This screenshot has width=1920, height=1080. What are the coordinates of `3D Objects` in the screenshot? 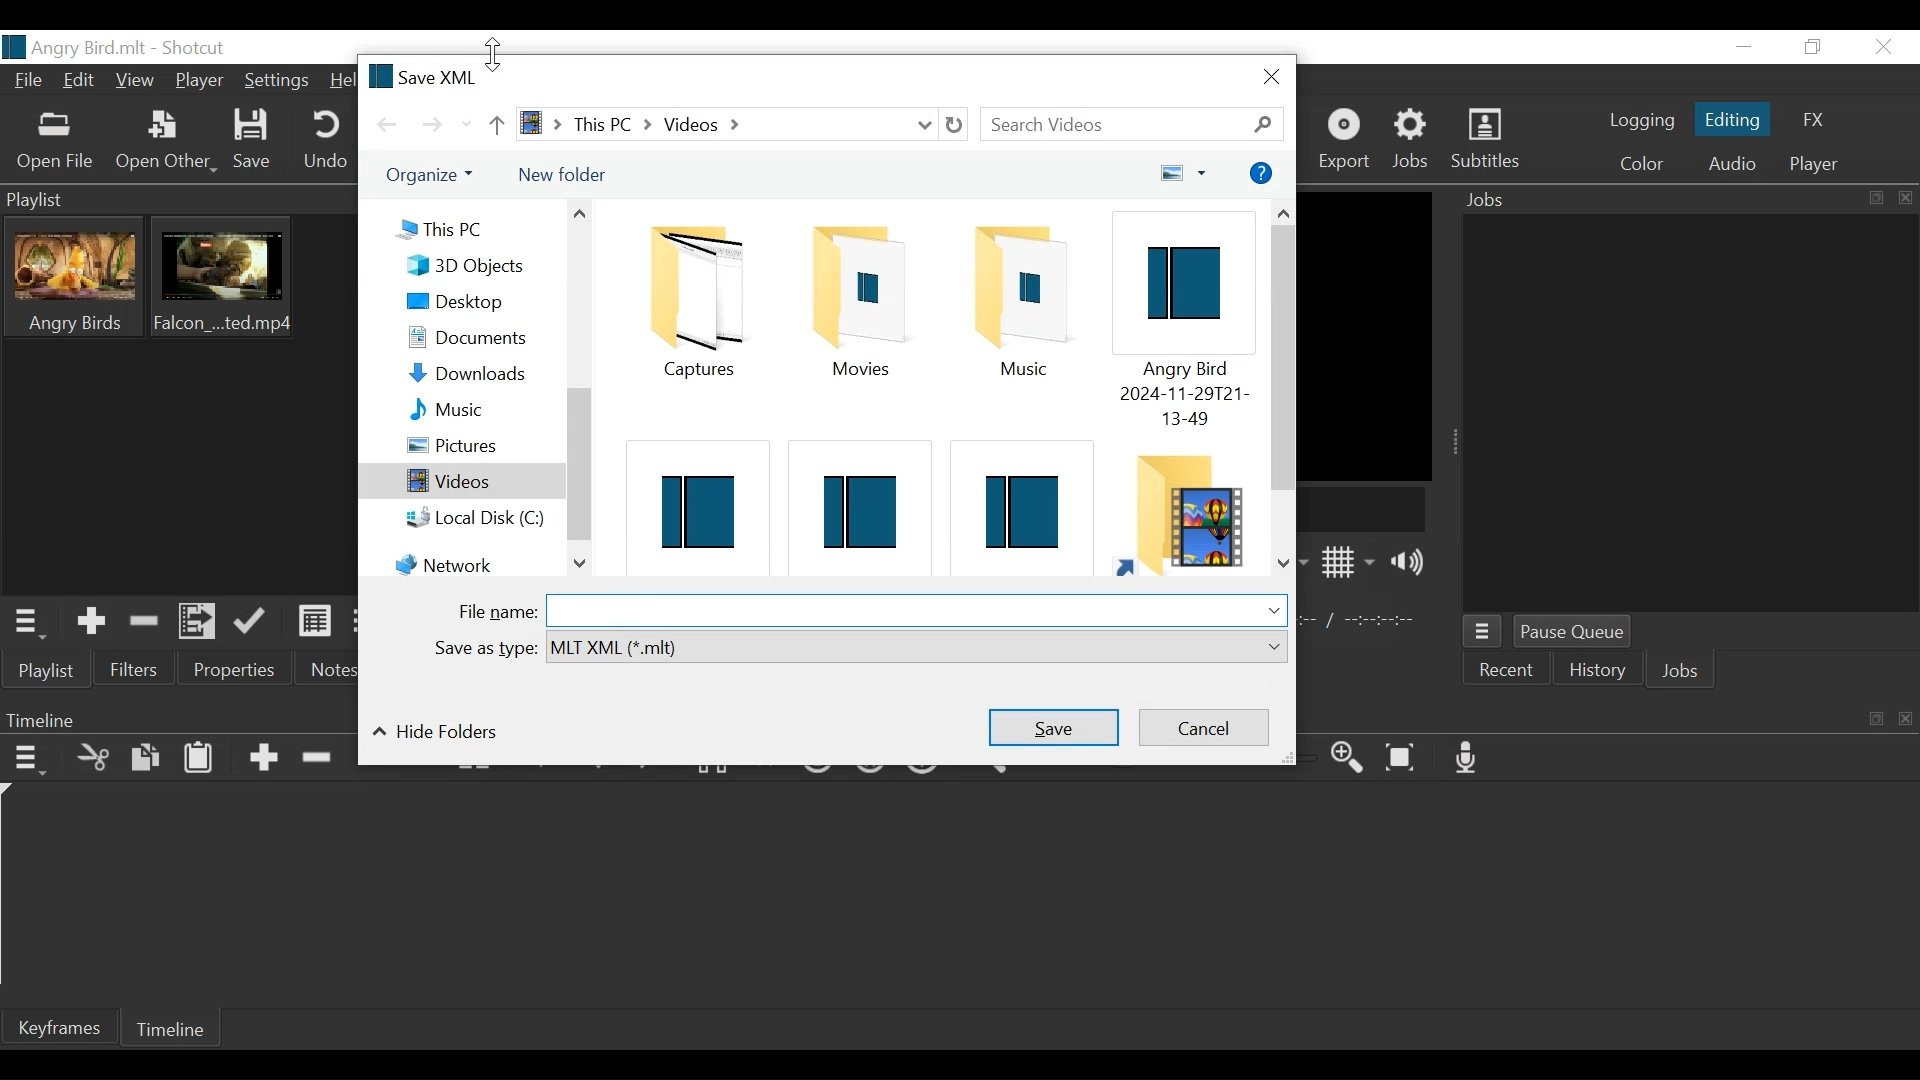 It's located at (478, 267).